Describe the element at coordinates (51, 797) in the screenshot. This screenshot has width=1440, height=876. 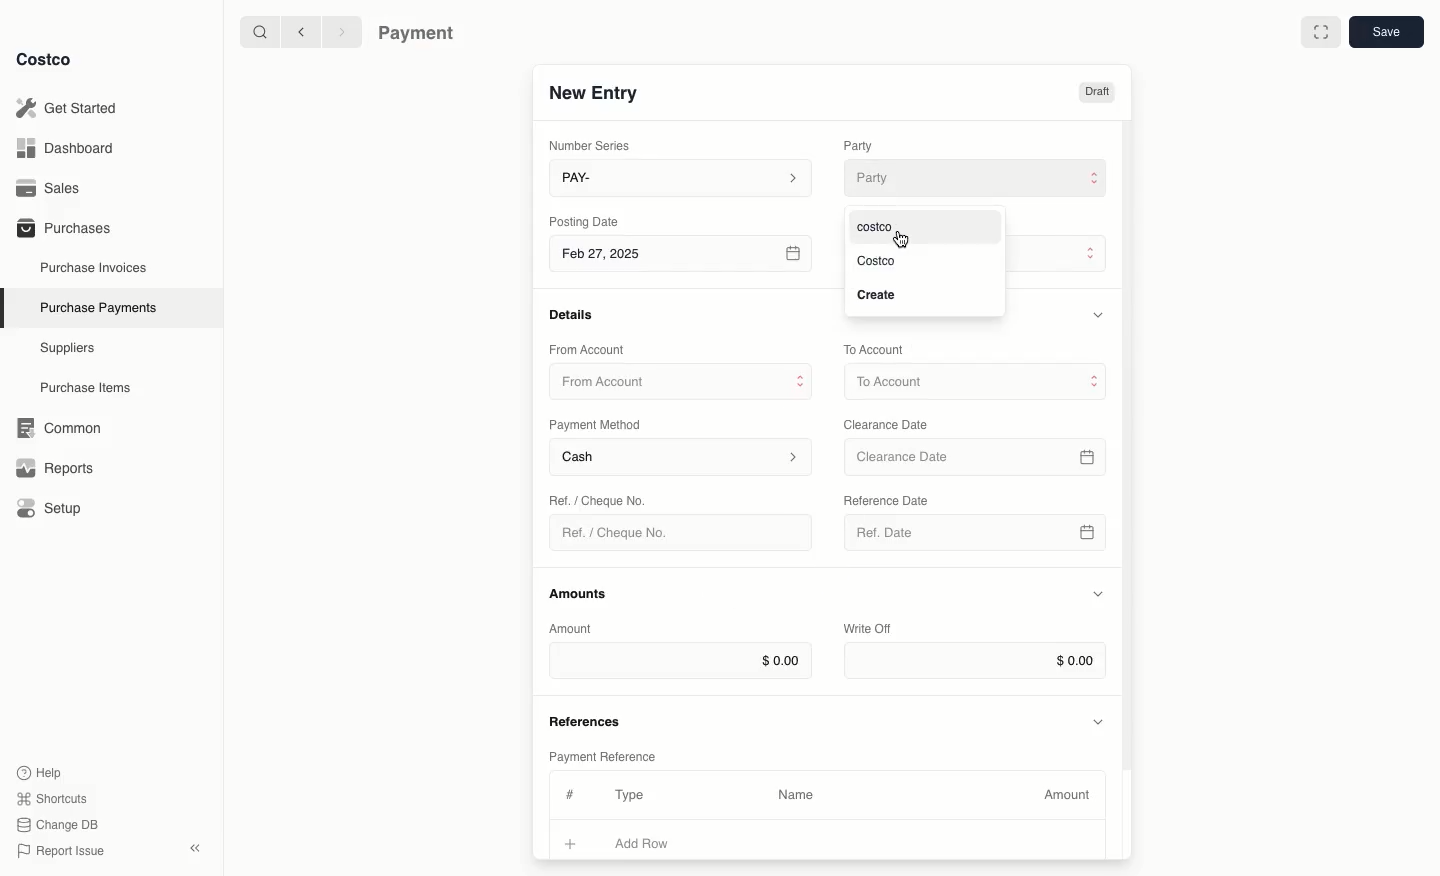
I see `Shortcuts` at that location.